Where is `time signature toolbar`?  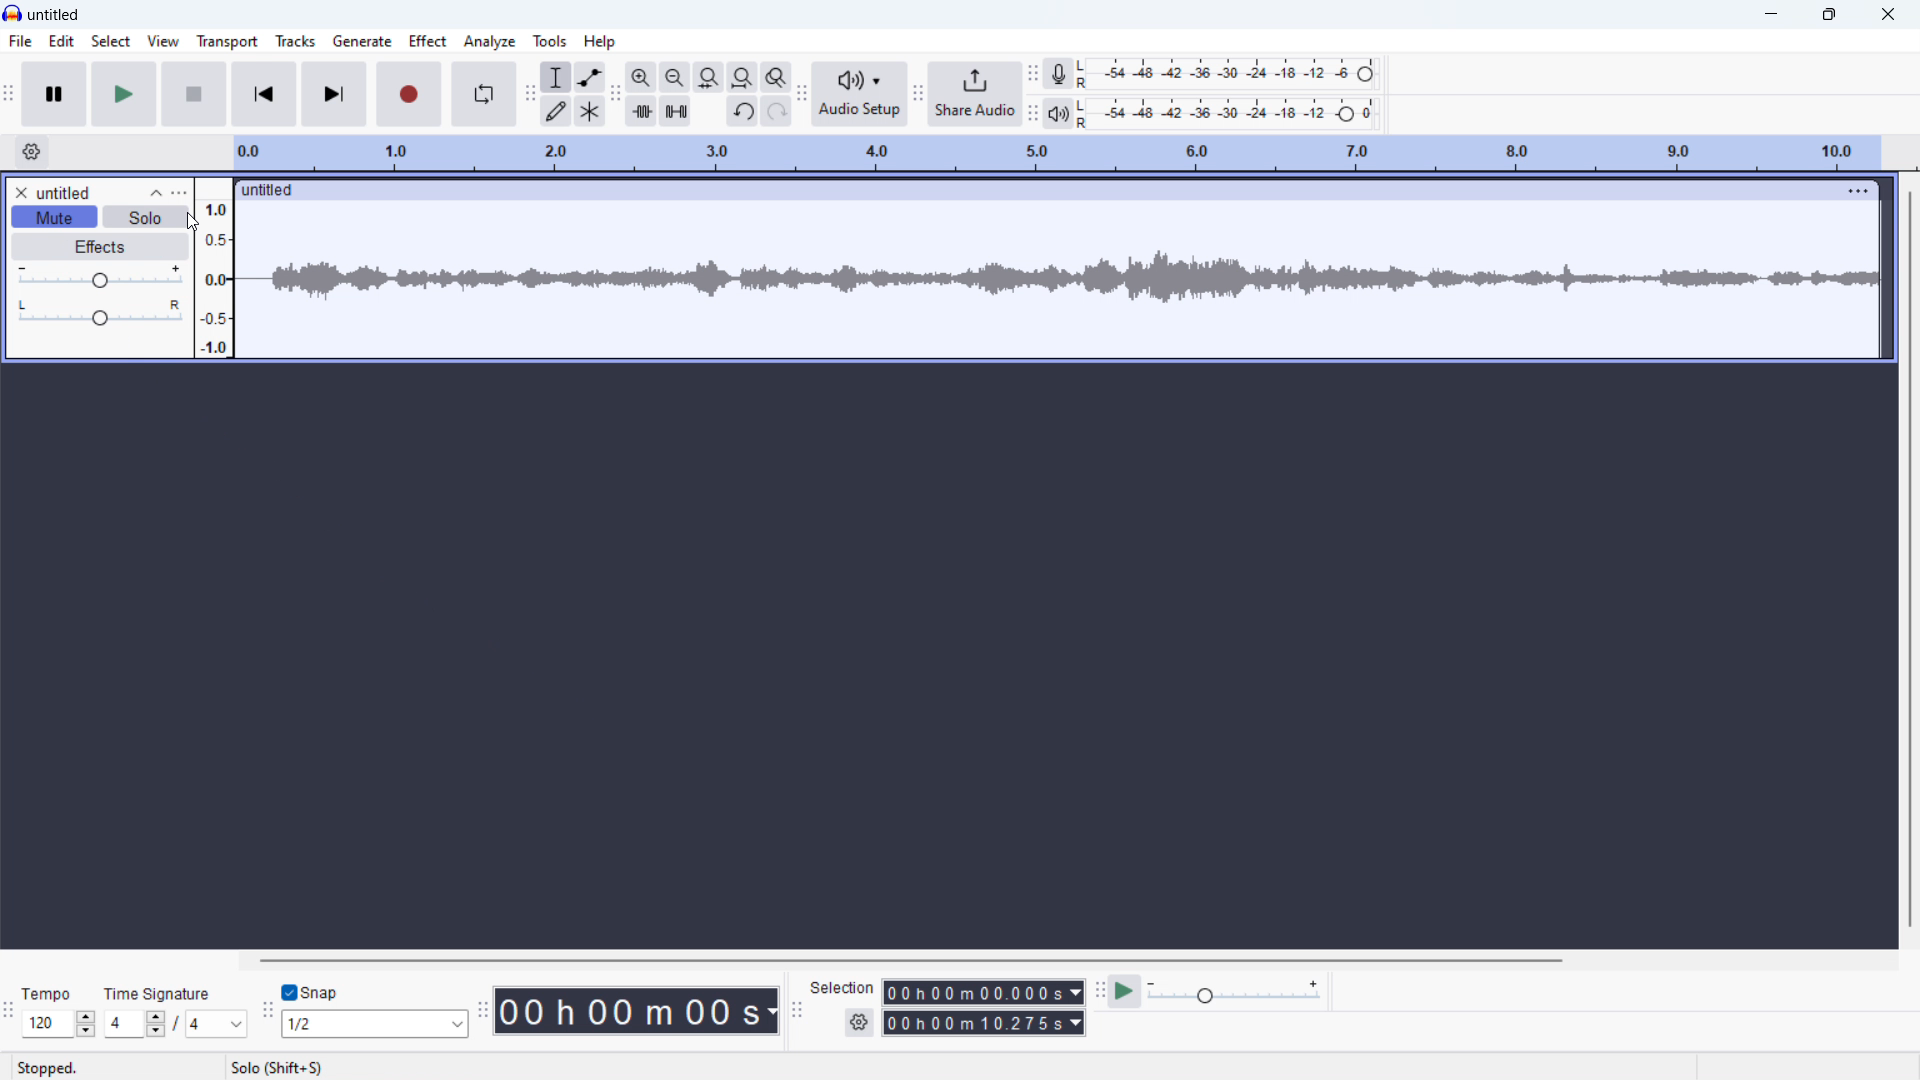
time signature toolbar is located at coordinates (9, 1012).